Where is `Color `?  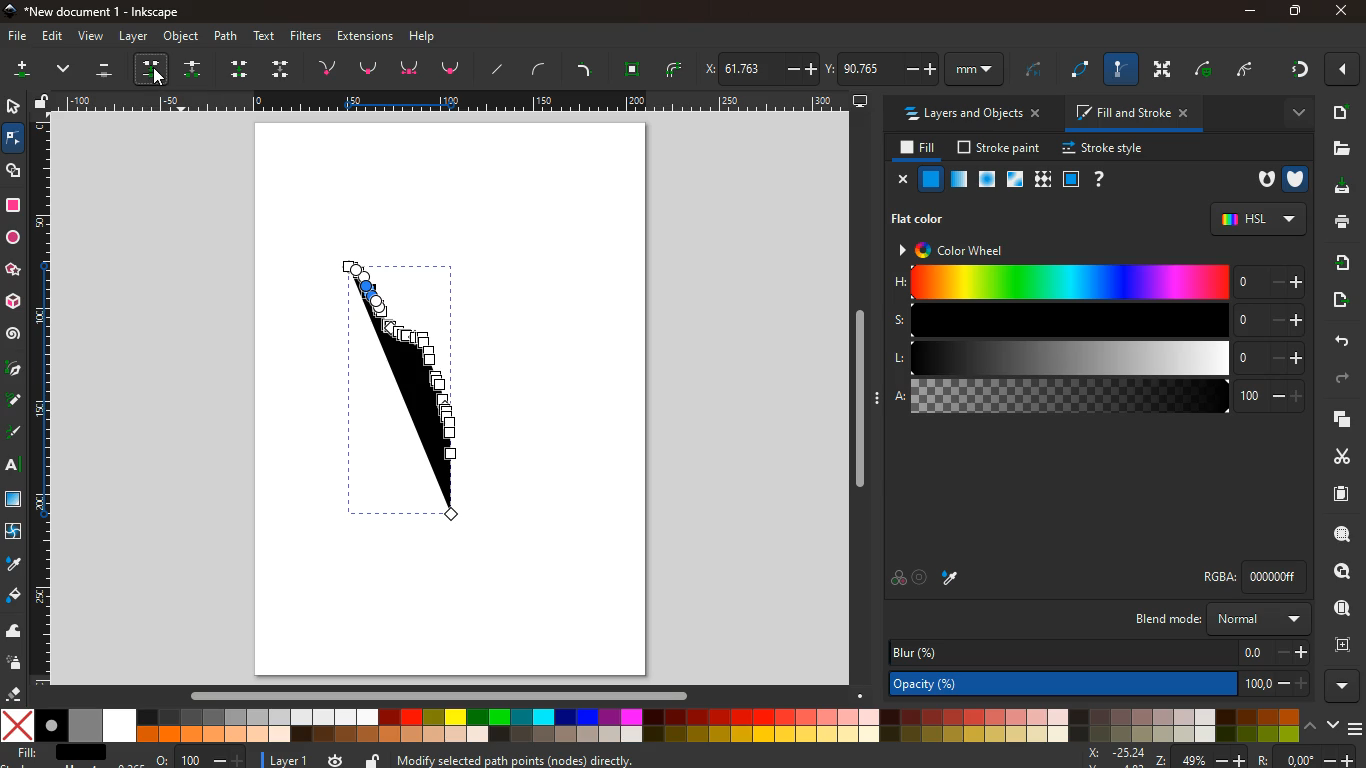 Color  is located at coordinates (13, 205).